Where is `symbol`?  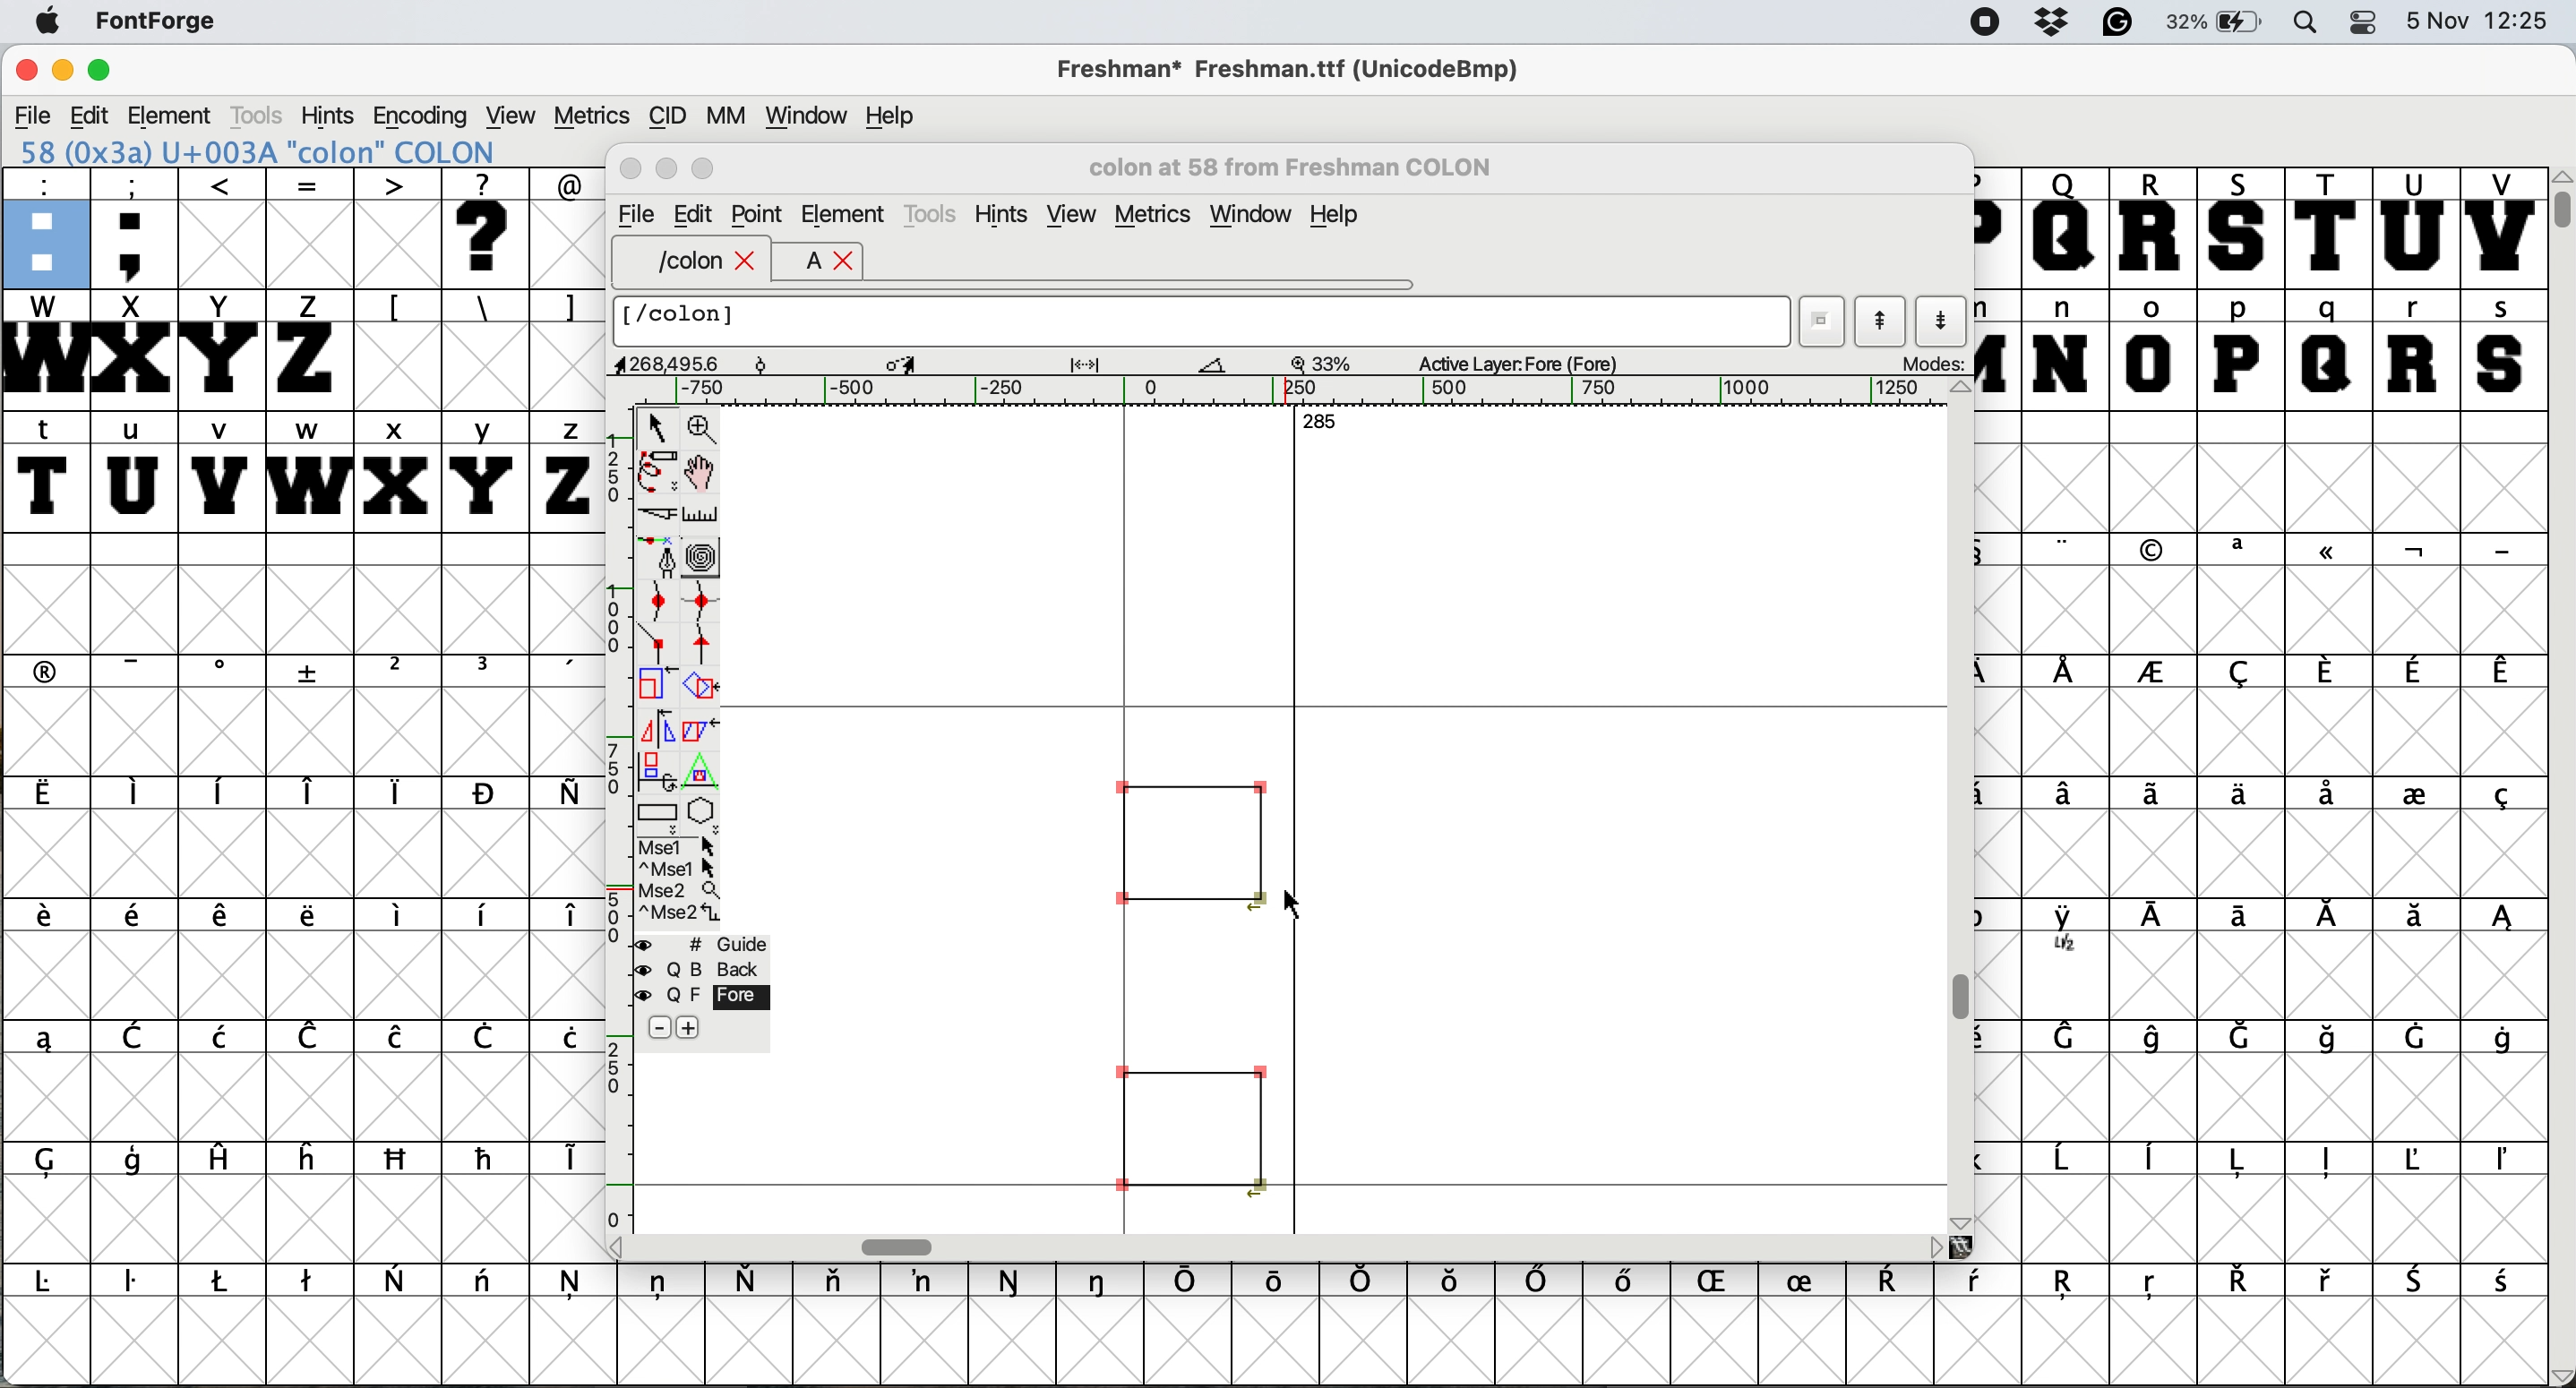
symbol is located at coordinates (2329, 1037).